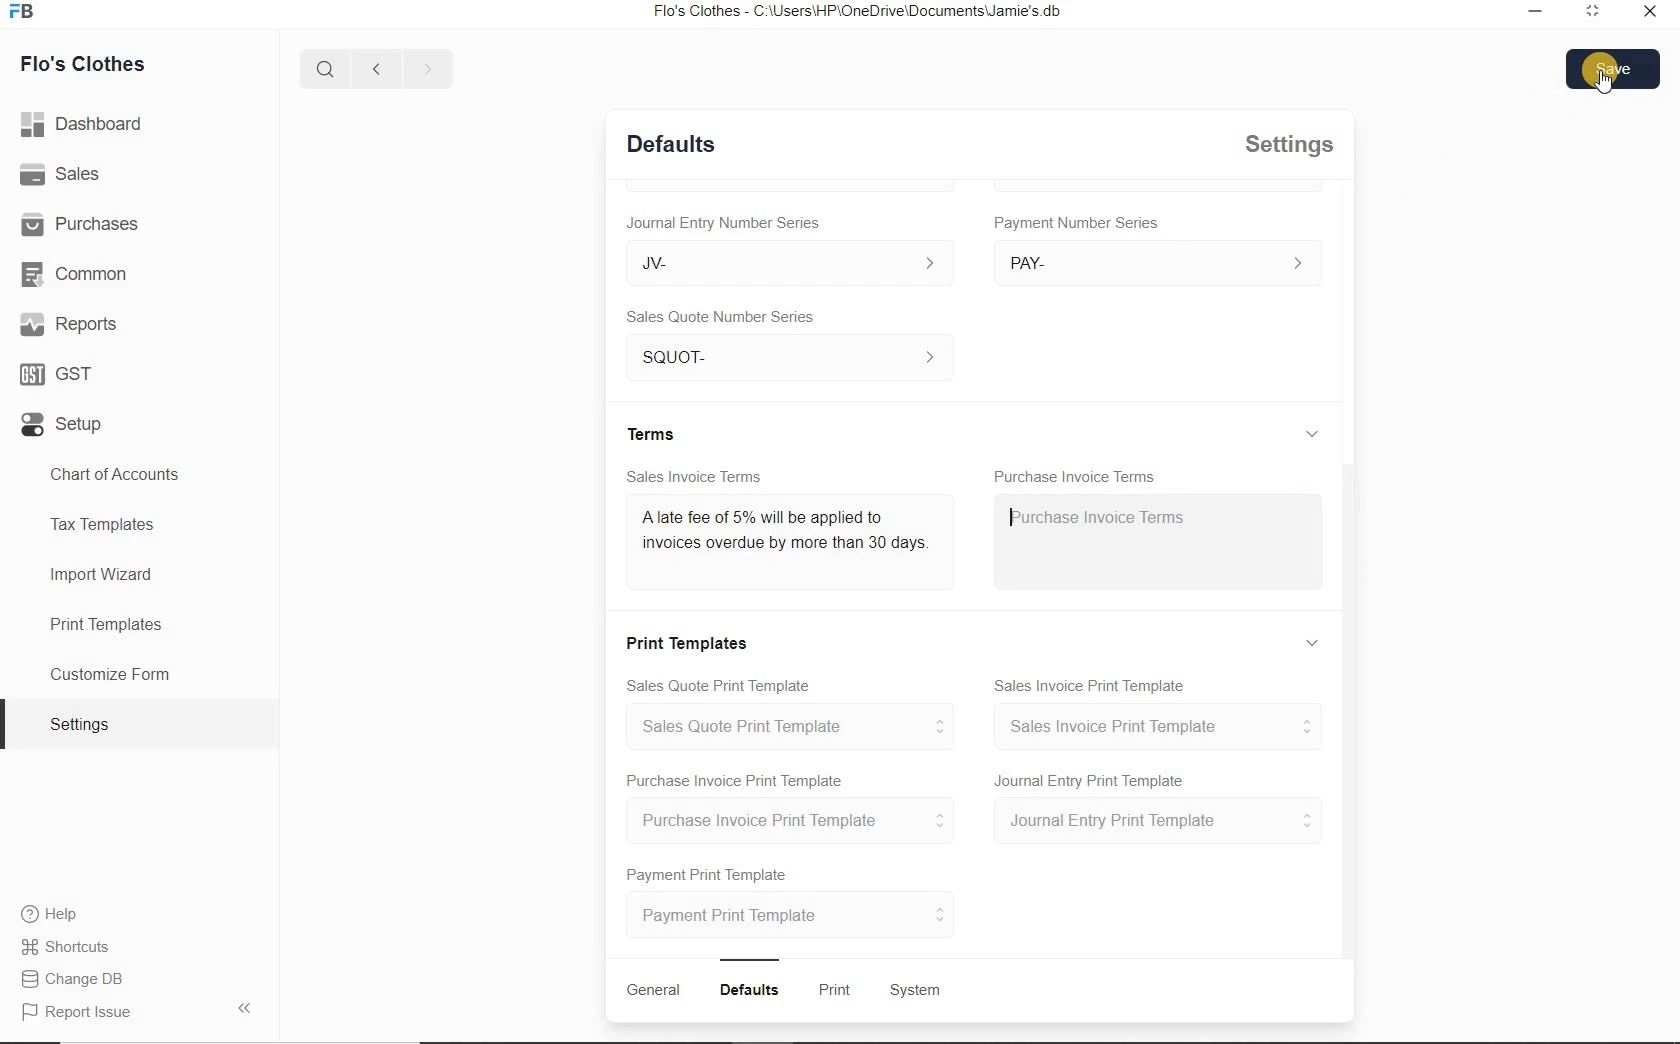  Describe the element at coordinates (110, 675) in the screenshot. I see `Customize Form` at that location.